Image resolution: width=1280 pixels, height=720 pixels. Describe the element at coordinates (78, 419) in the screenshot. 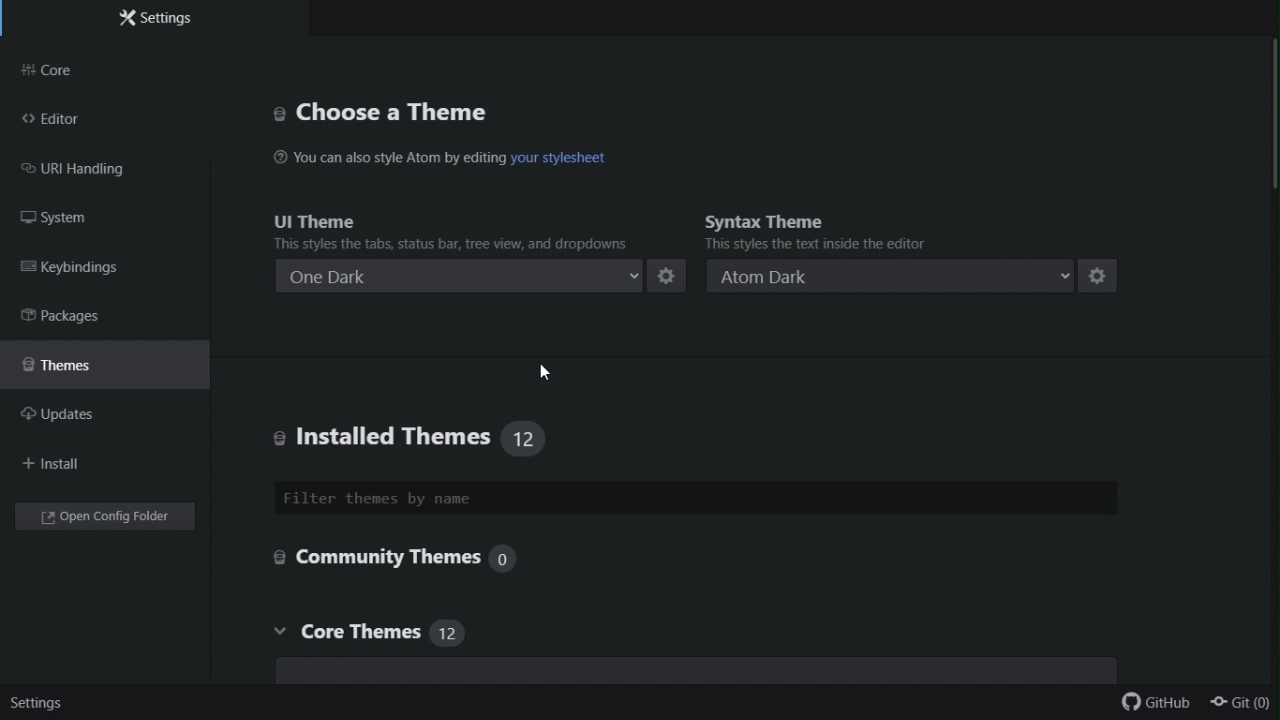

I see `Updates` at that location.